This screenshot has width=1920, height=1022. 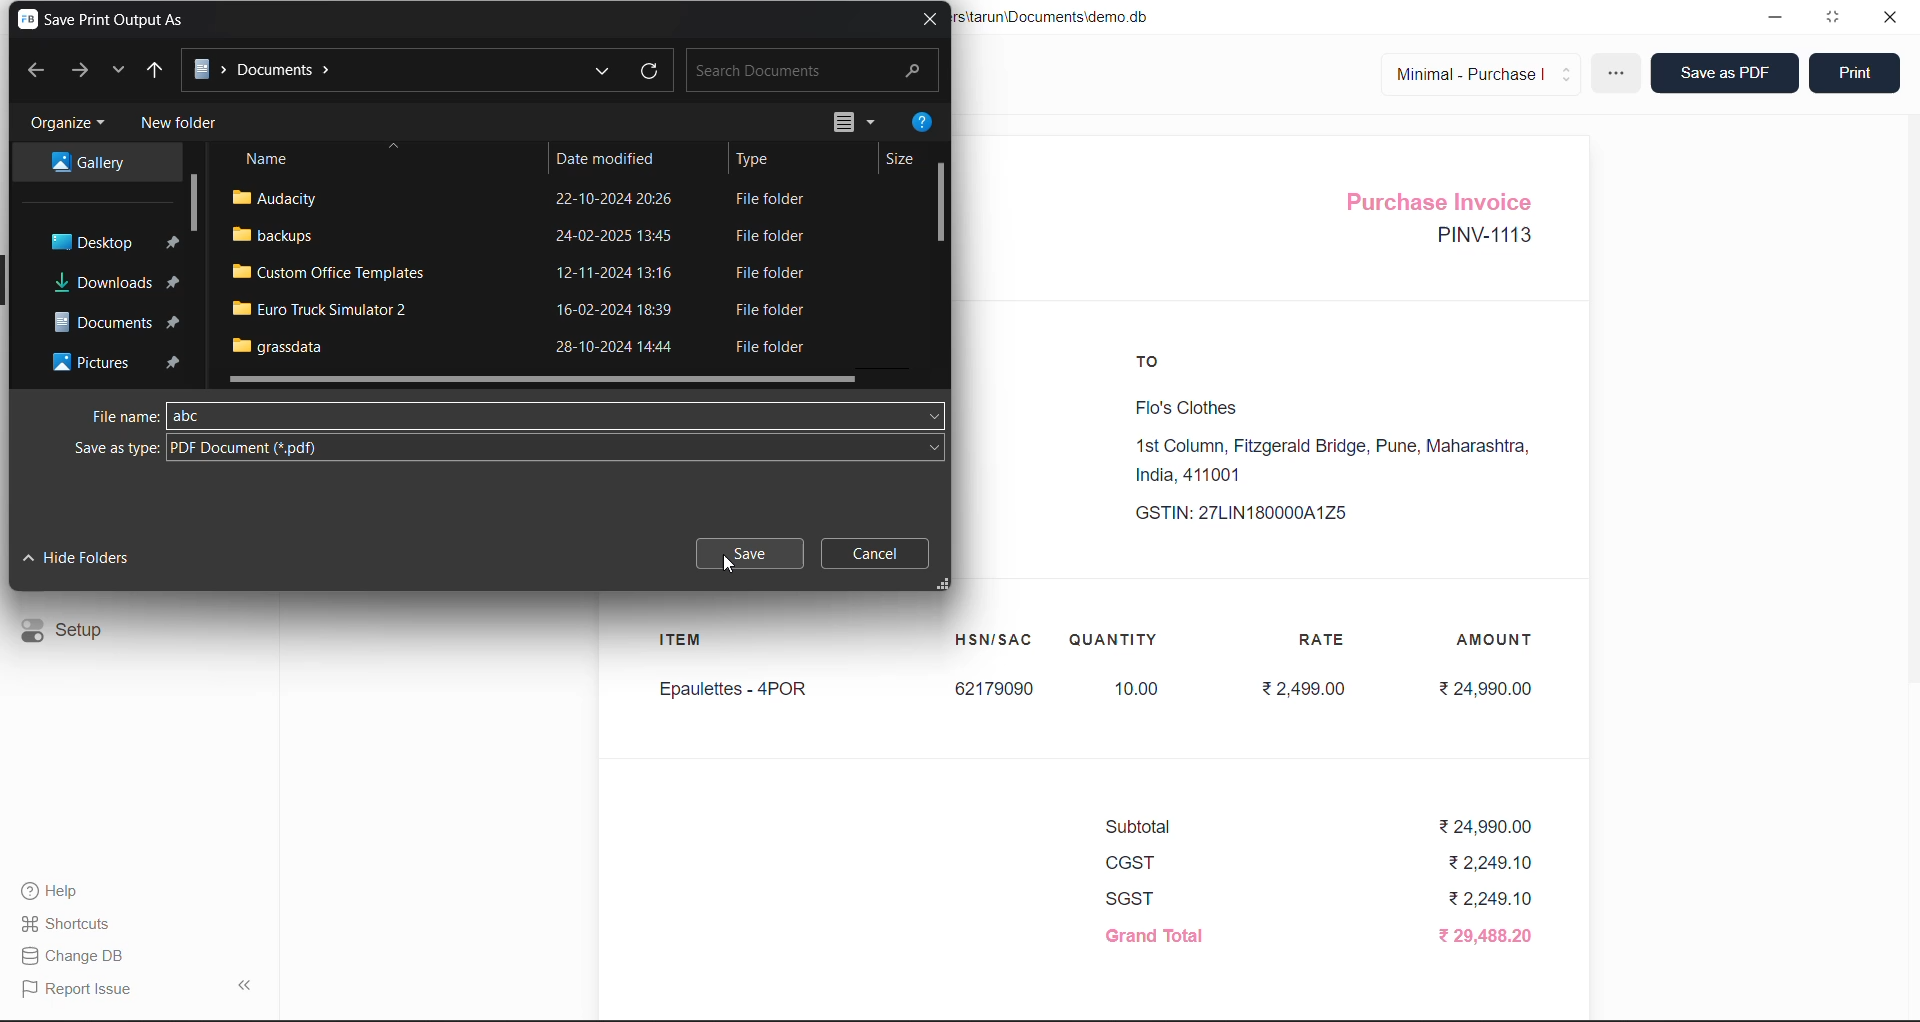 What do you see at coordinates (81, 69) in the screenshot?
I see `forward` at bounding box center [81, 69].